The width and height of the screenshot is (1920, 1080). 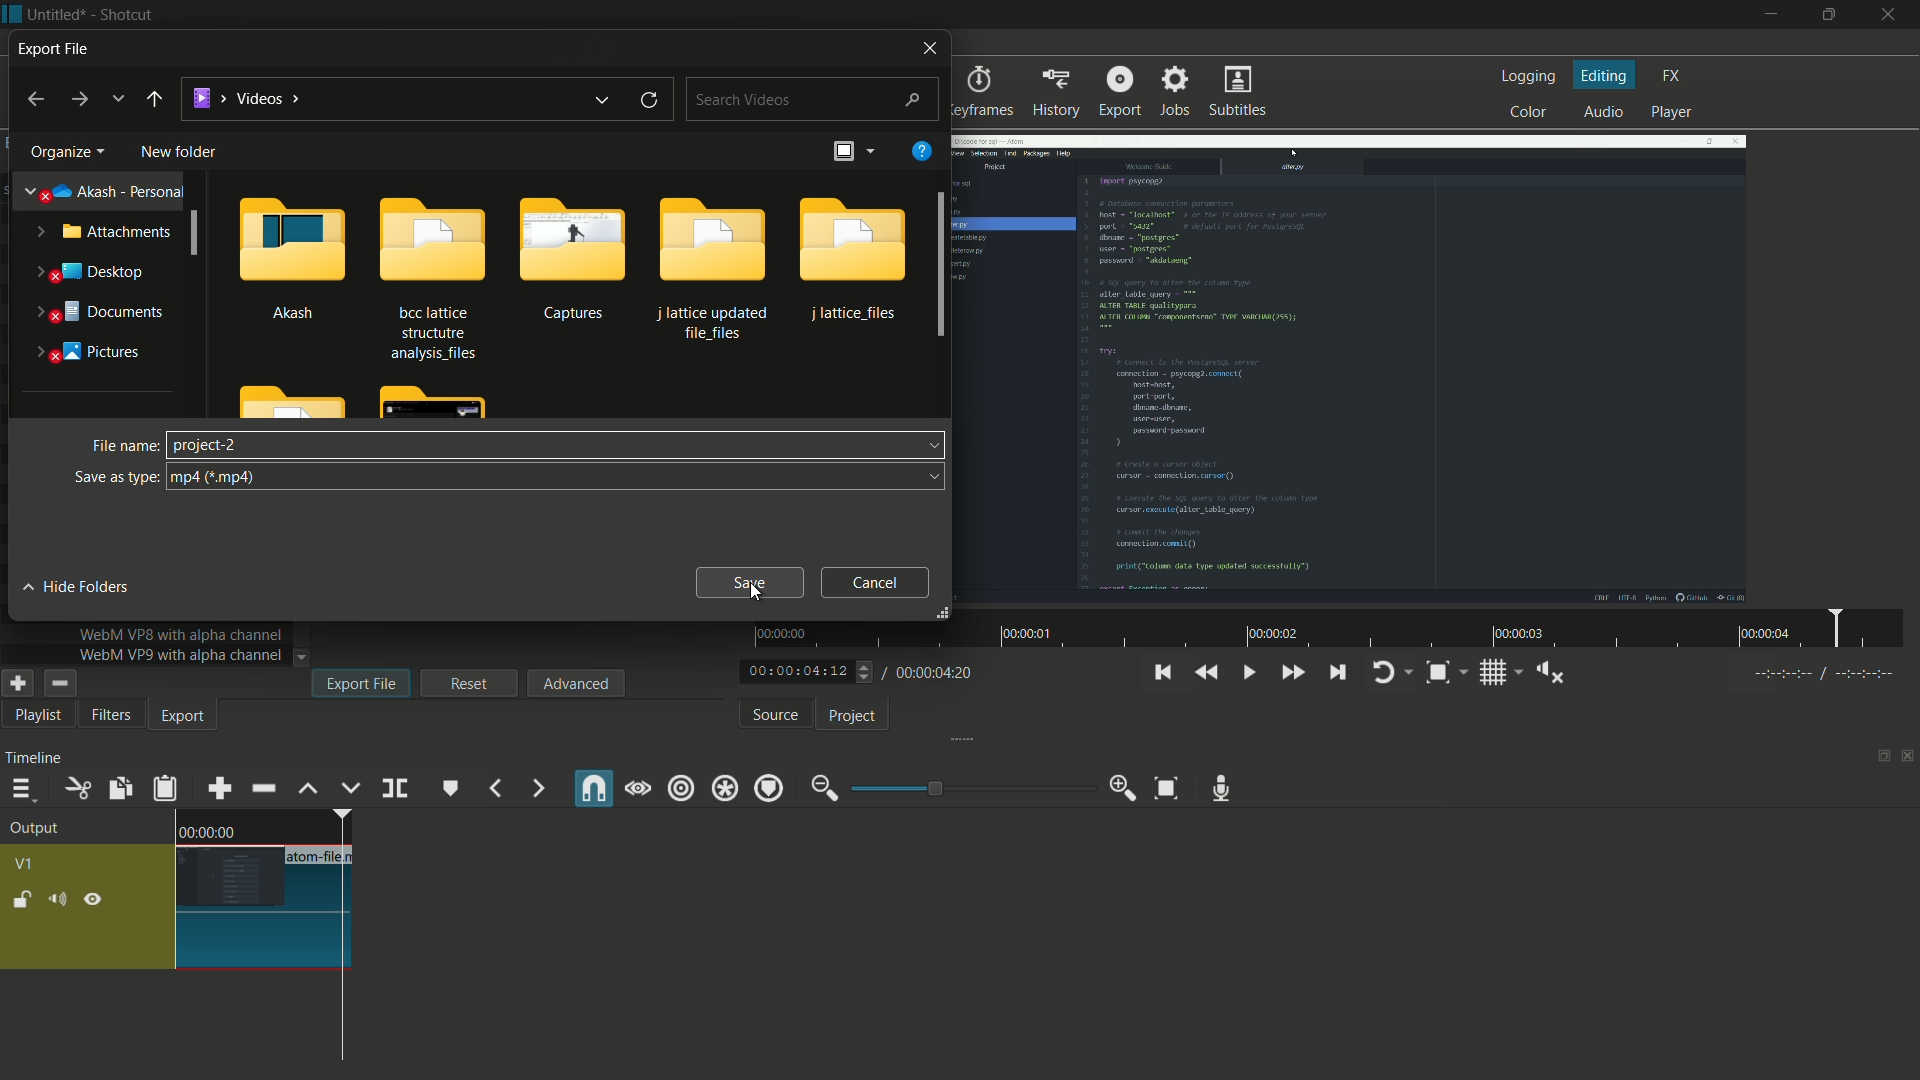 I want to click on snap, so click(x=595, y=788).